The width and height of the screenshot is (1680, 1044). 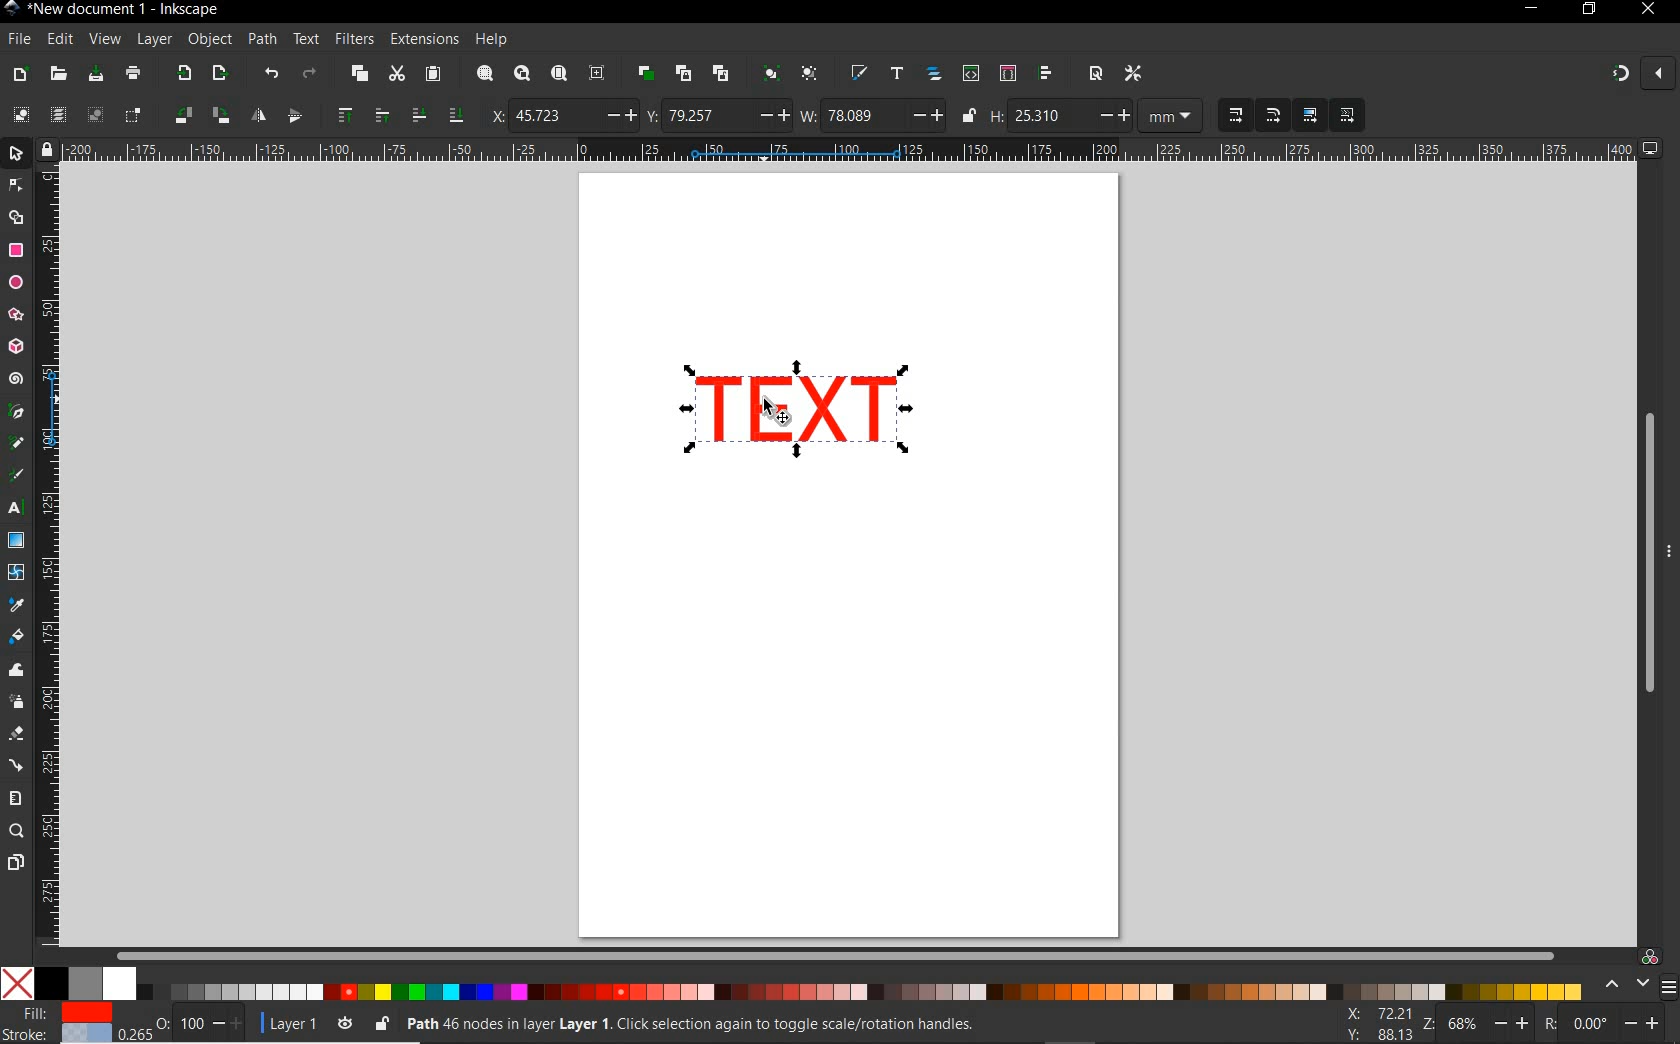 What do you see at coordinates (17, 832) in the screenshot?
I see `ZOOM TOOL` at bounding box center [17, 832].